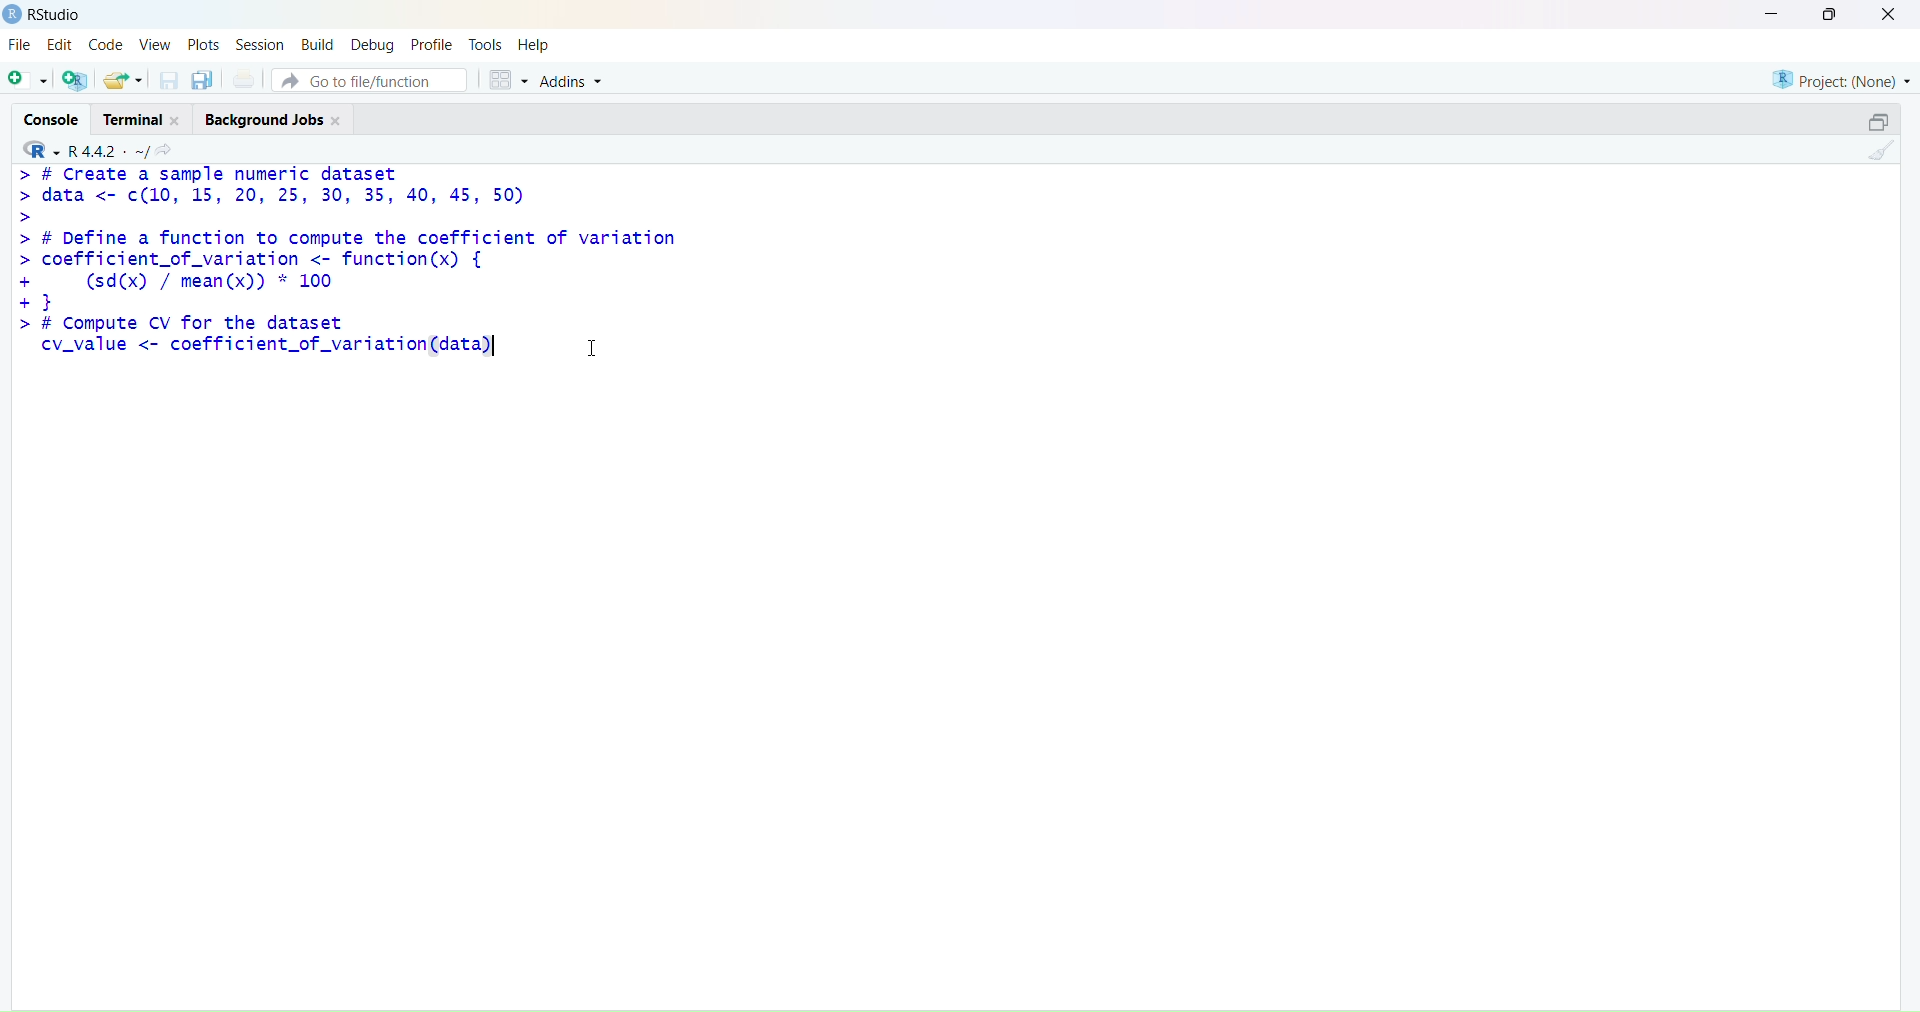  I want to click on plots, so click(204, 44).